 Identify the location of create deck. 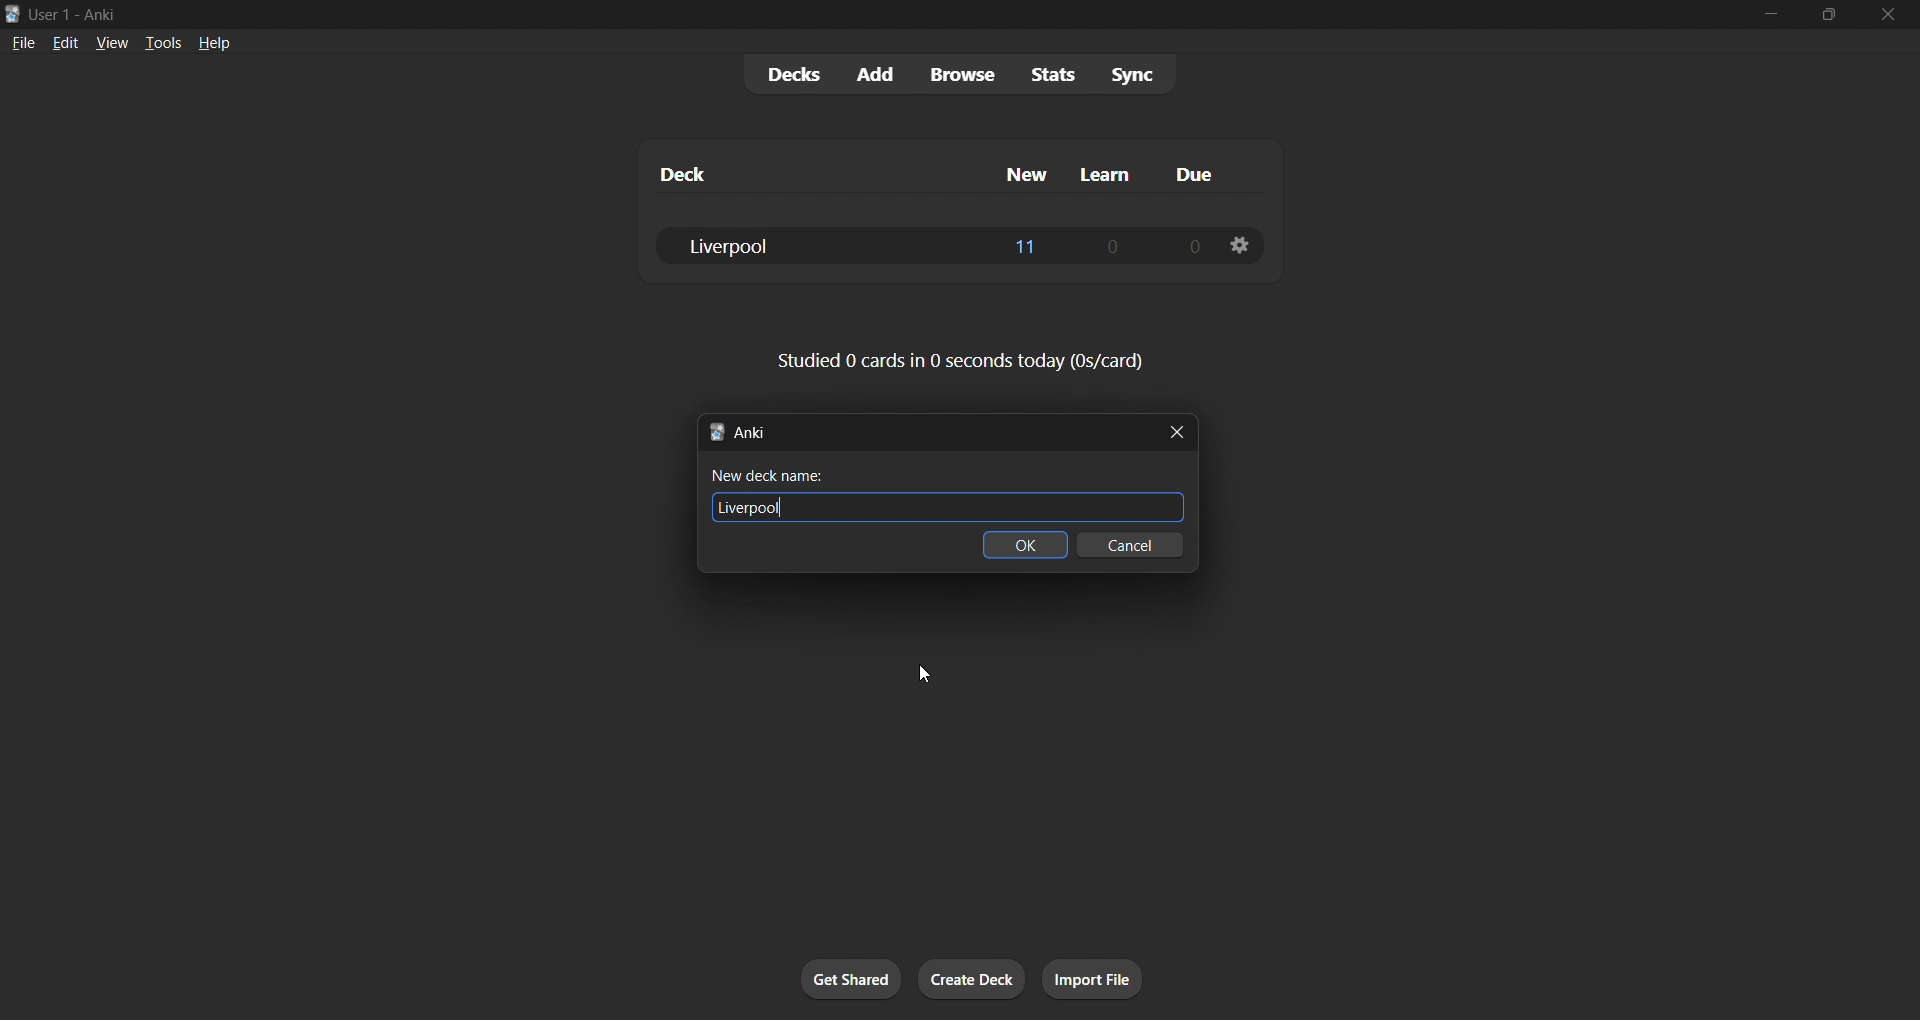
(977, 981).